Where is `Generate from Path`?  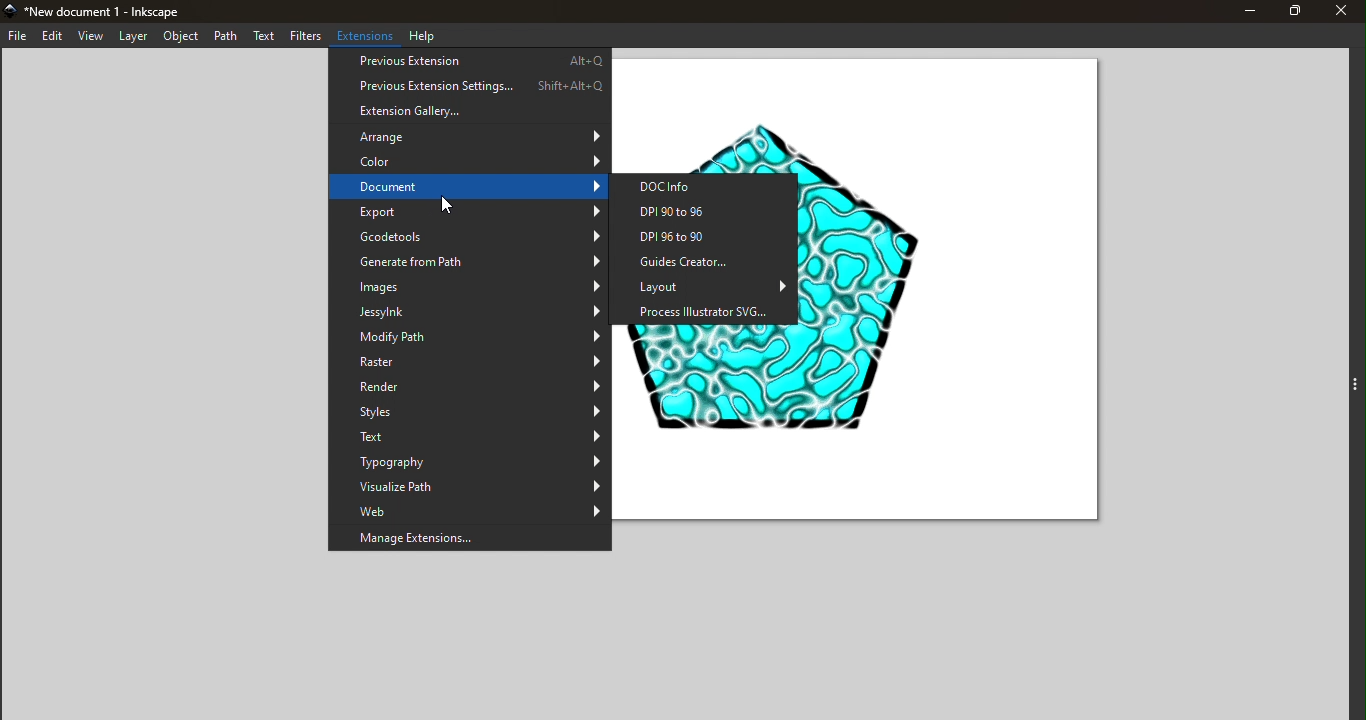
Generate from Path is located at coordinates (467, 262).